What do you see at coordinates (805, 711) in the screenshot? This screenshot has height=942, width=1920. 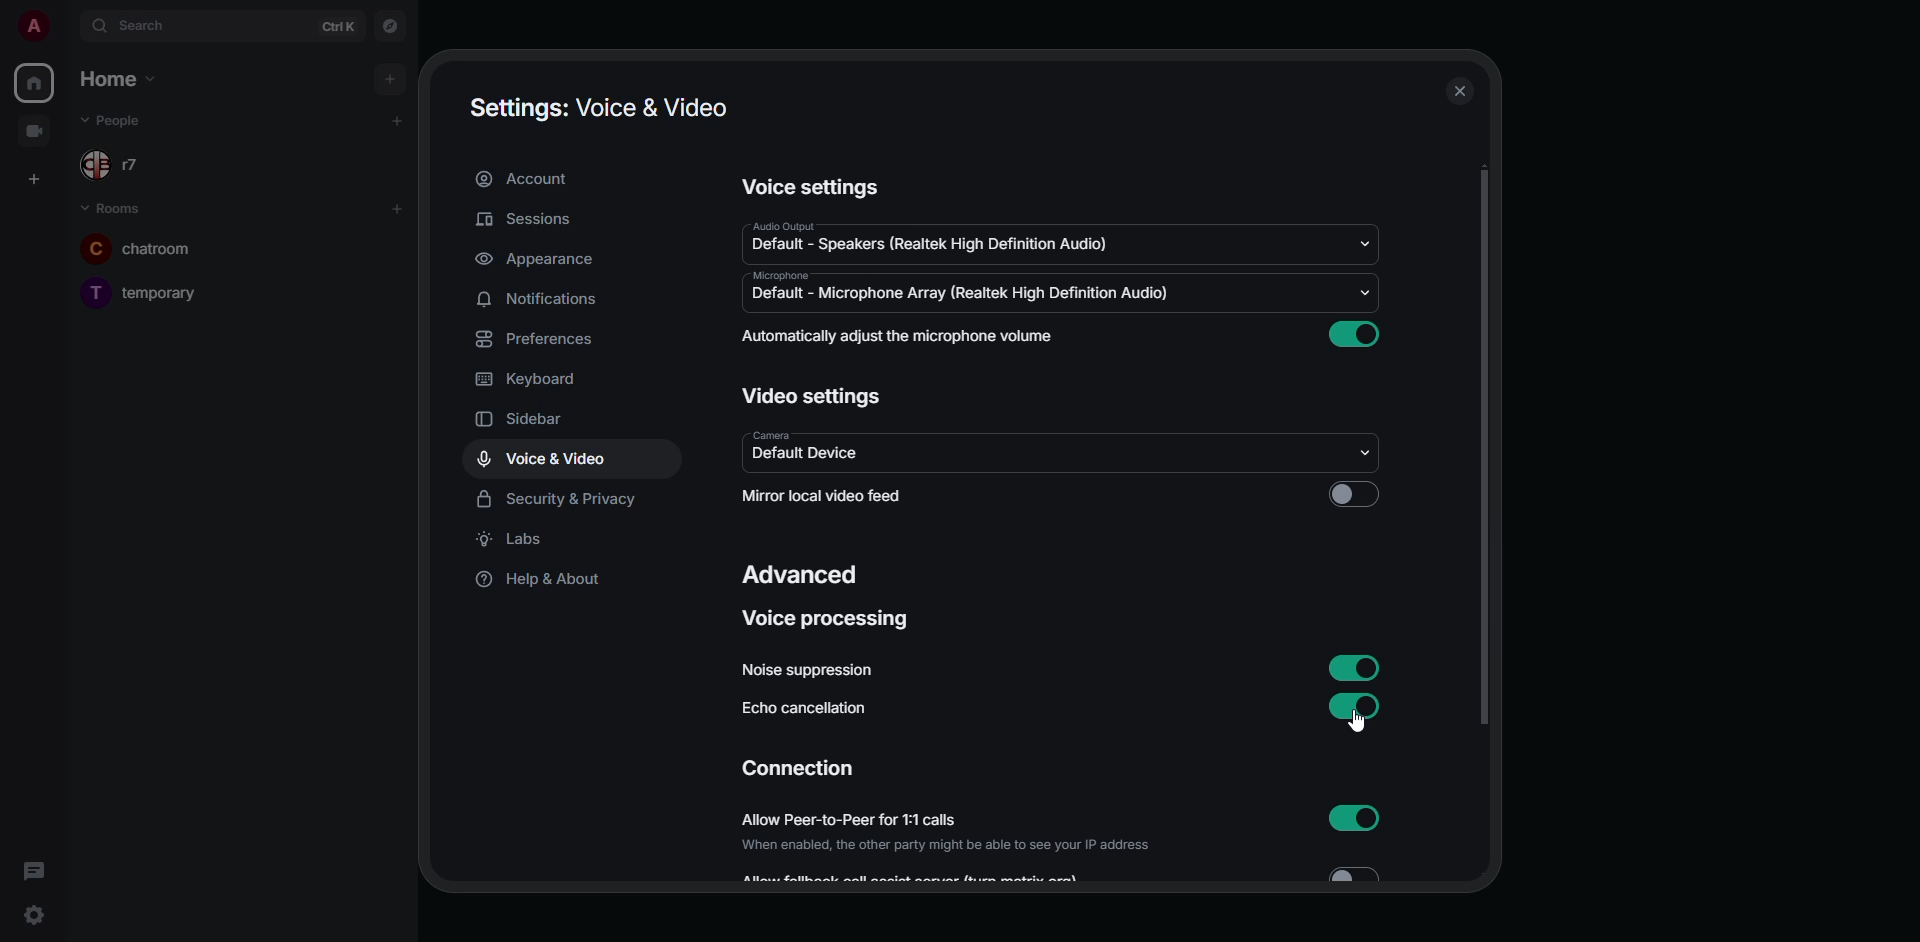 I see `echo cancellation` at bounding box center [805, 711].